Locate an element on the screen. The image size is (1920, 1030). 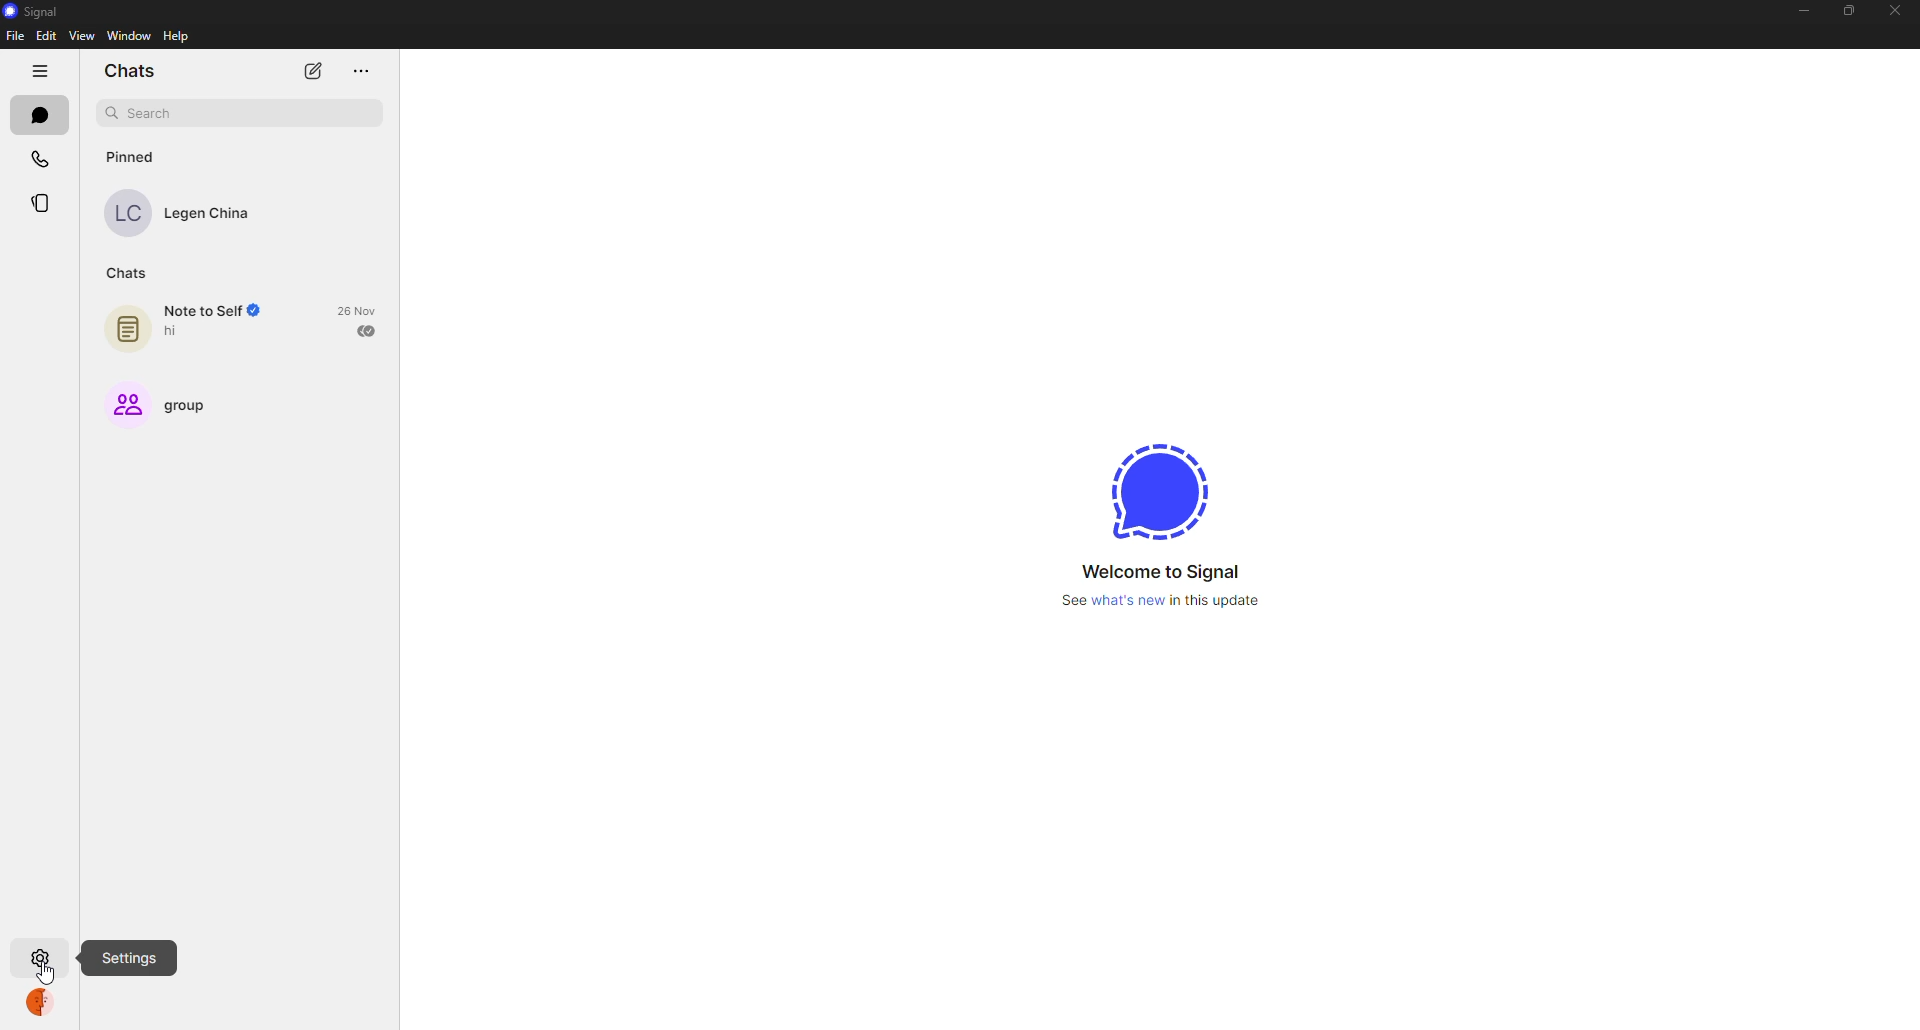
settings is located at coordinates (40, 956).